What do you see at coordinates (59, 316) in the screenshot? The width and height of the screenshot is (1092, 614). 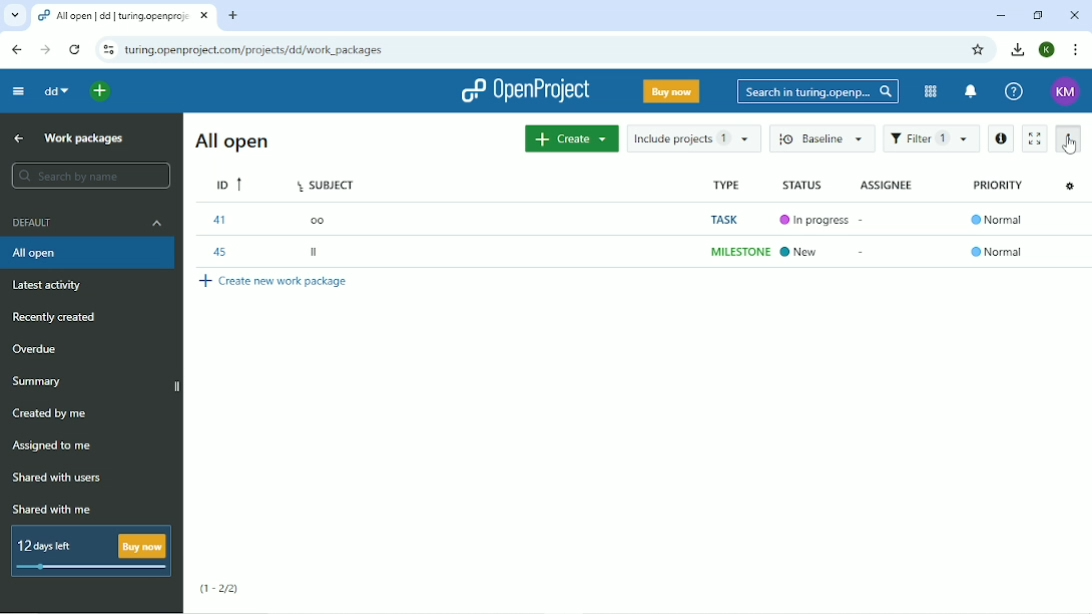 I see `Recently created` at bounding box center [59, 316].